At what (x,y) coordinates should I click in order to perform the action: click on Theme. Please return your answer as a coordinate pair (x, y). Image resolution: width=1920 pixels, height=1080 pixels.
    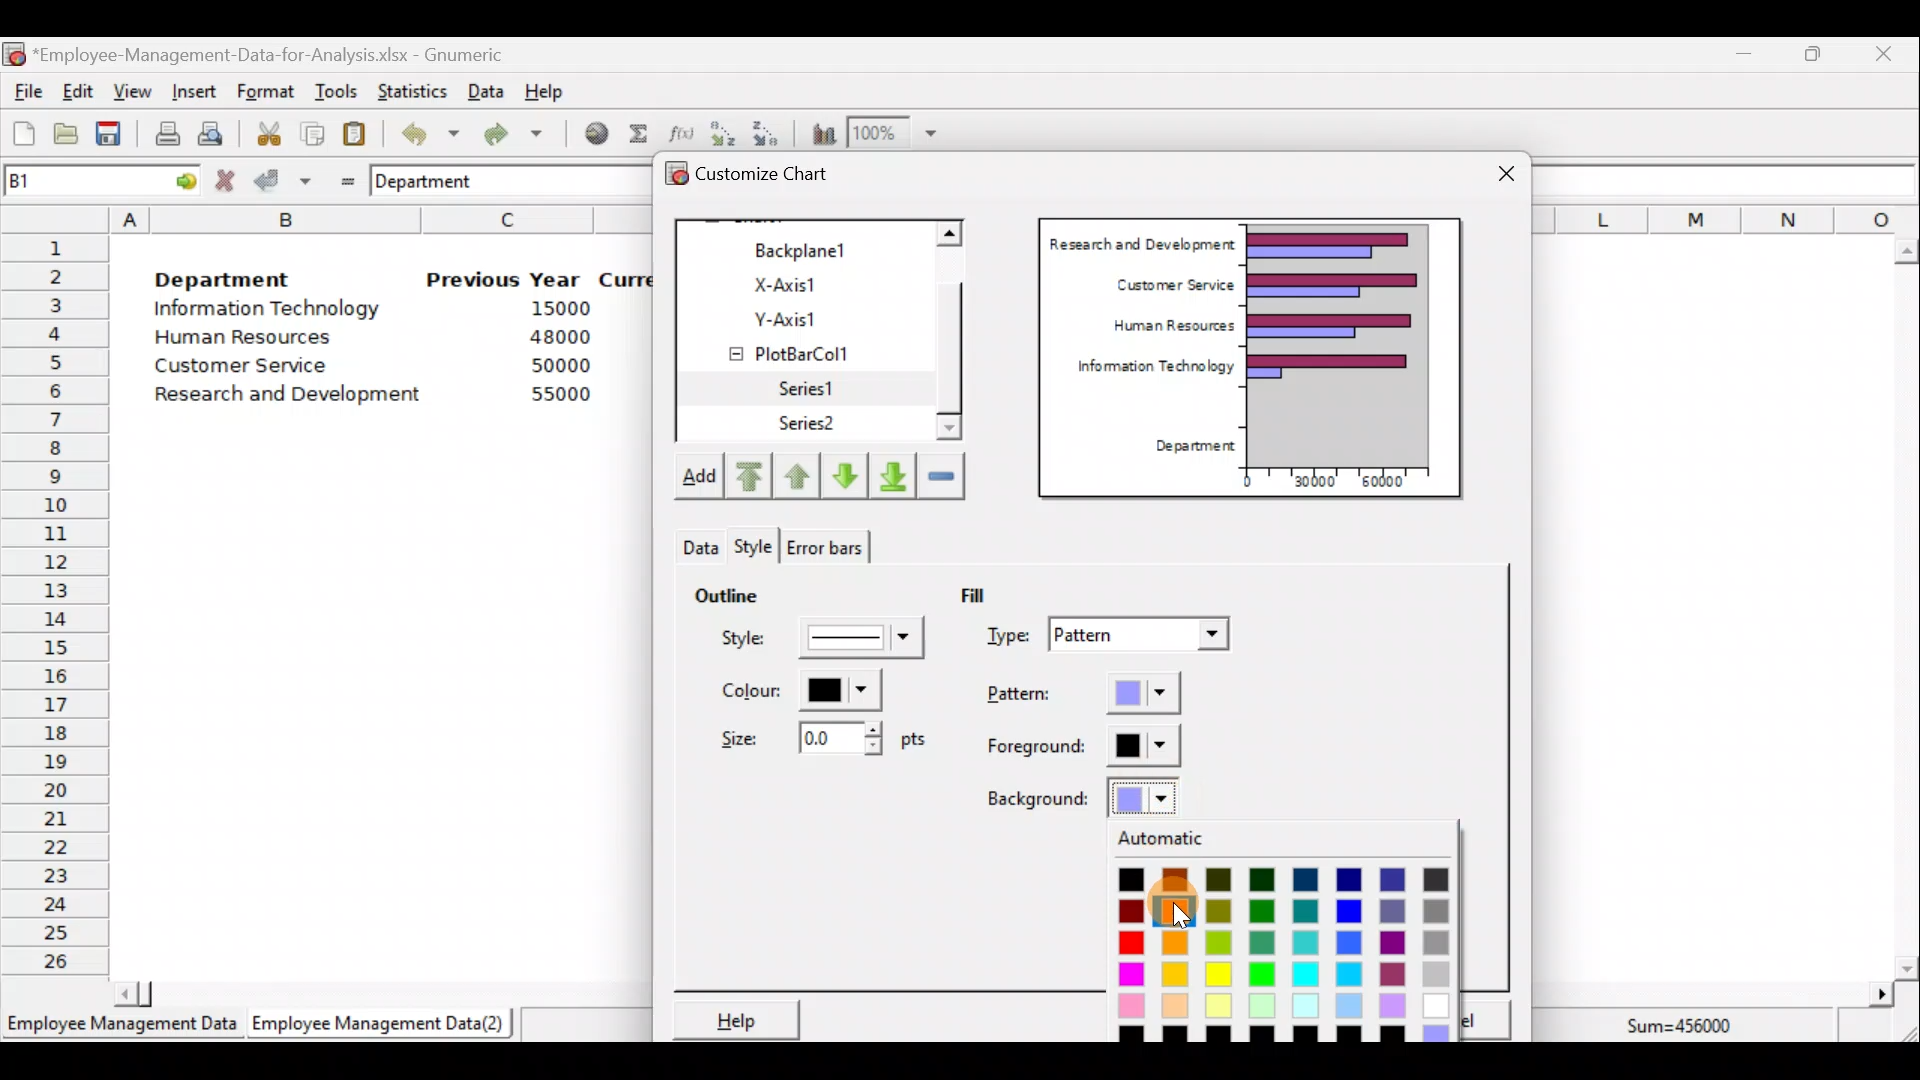
    Looking at the image, I should click on (760, 547).